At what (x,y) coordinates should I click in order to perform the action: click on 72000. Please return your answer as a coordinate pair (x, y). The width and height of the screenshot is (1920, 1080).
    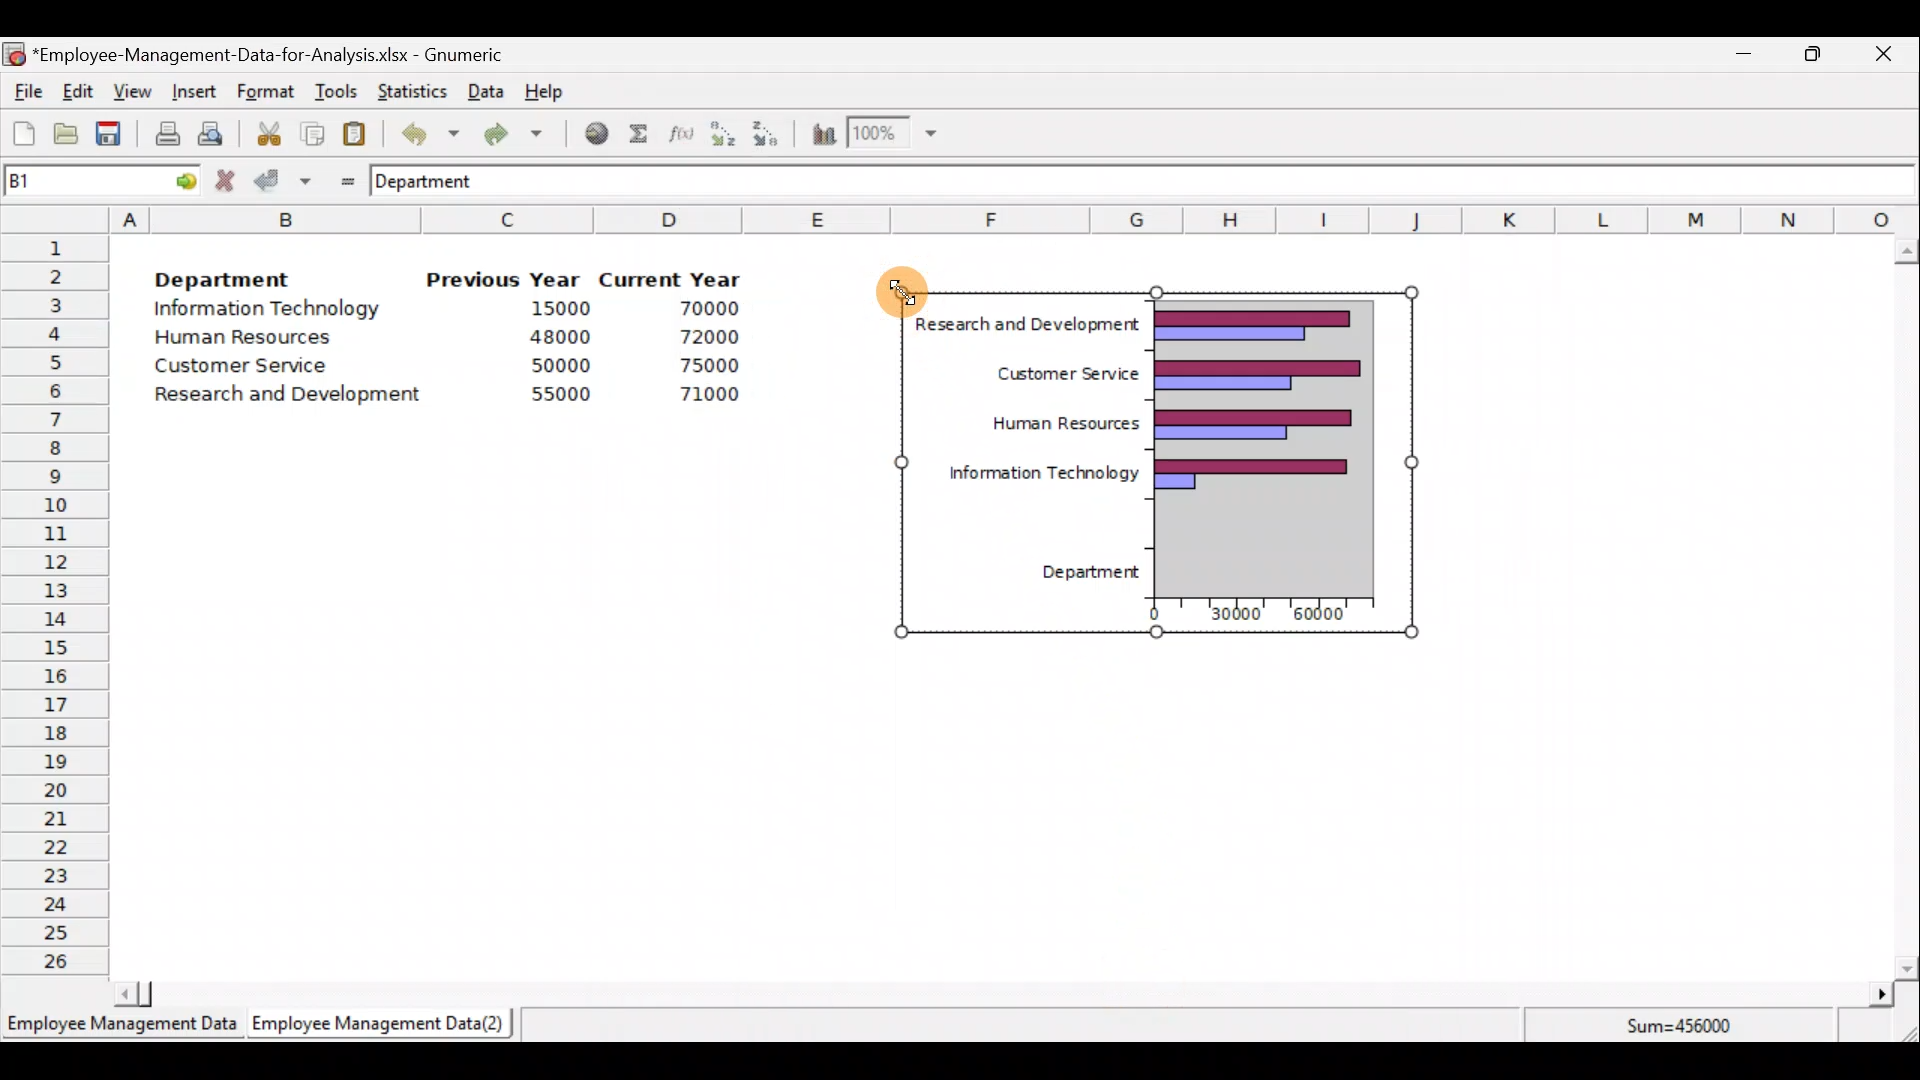
    Looking at the image, I should click on (698, 337).